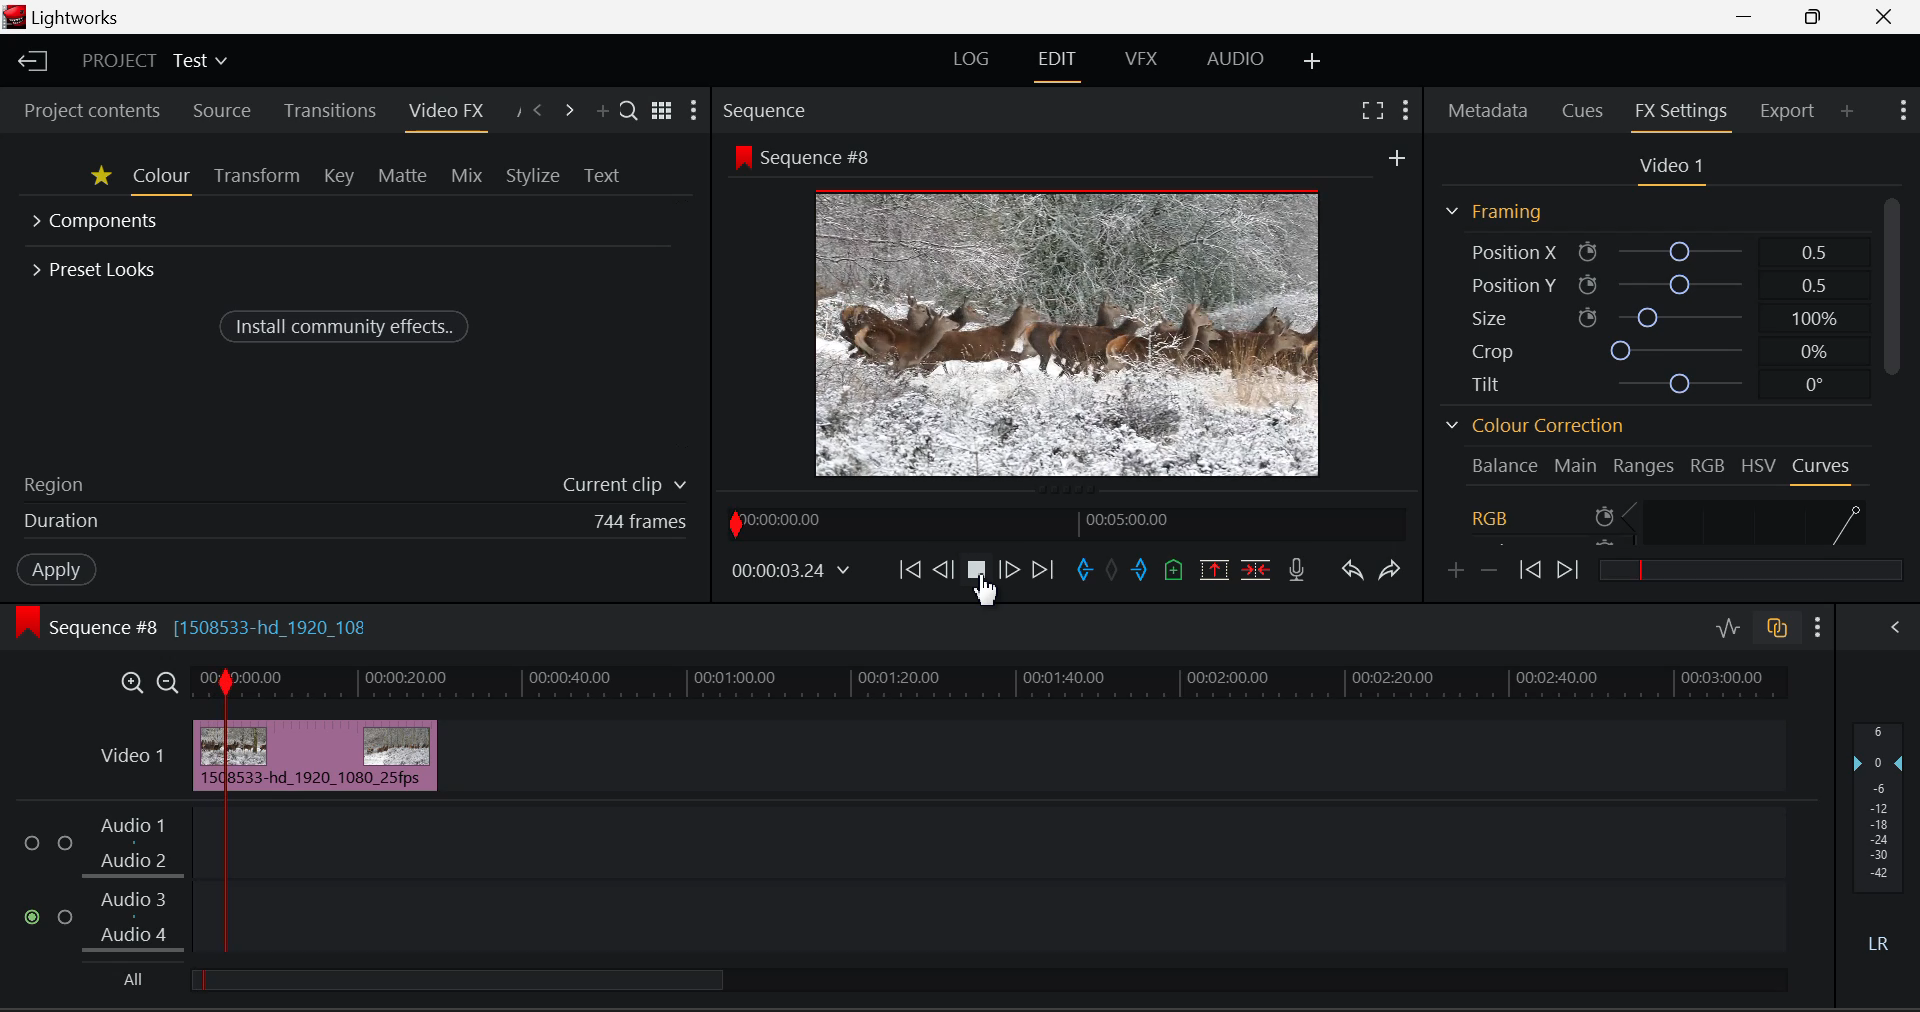 Image resolution: width=1920 pixels, height=1012 pixels. Describe the element at coordinates (794, 573) in the screenshot. I see `Frame time` at that location.